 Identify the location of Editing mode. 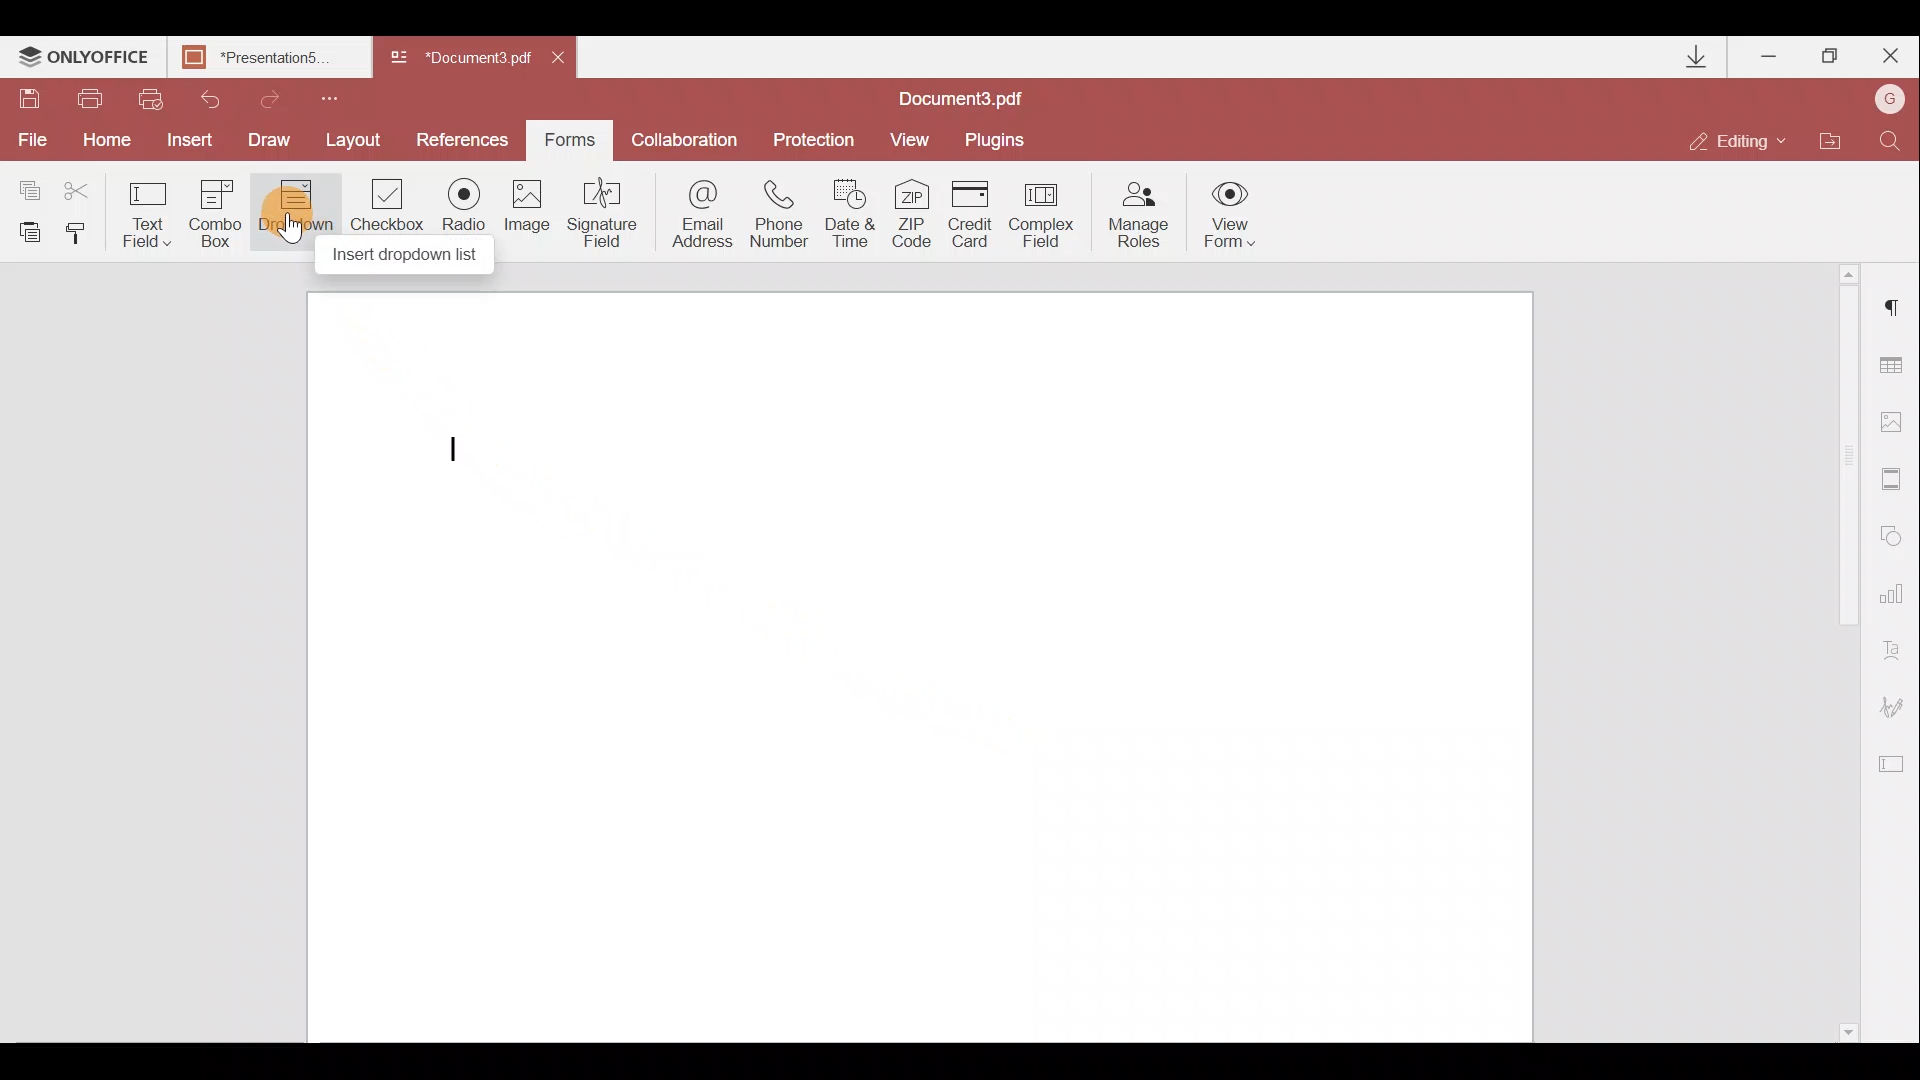
(1739, 143).